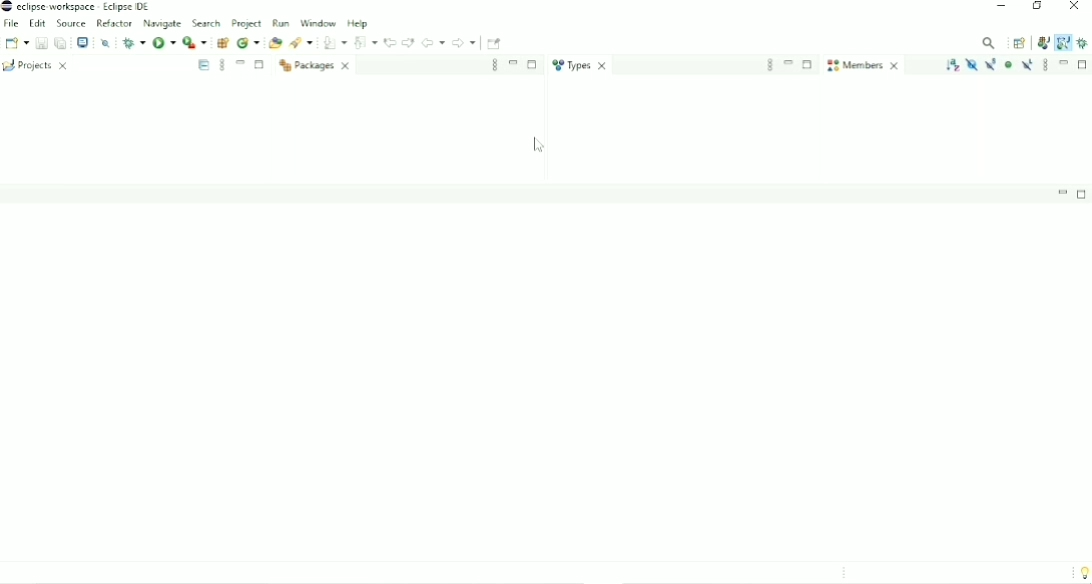 The height and width of the screenshot is (584, 1092). What do you see at coordinates (770, 64) in the screenshot?
I see `View Menu` at bounding box center [770, 64].